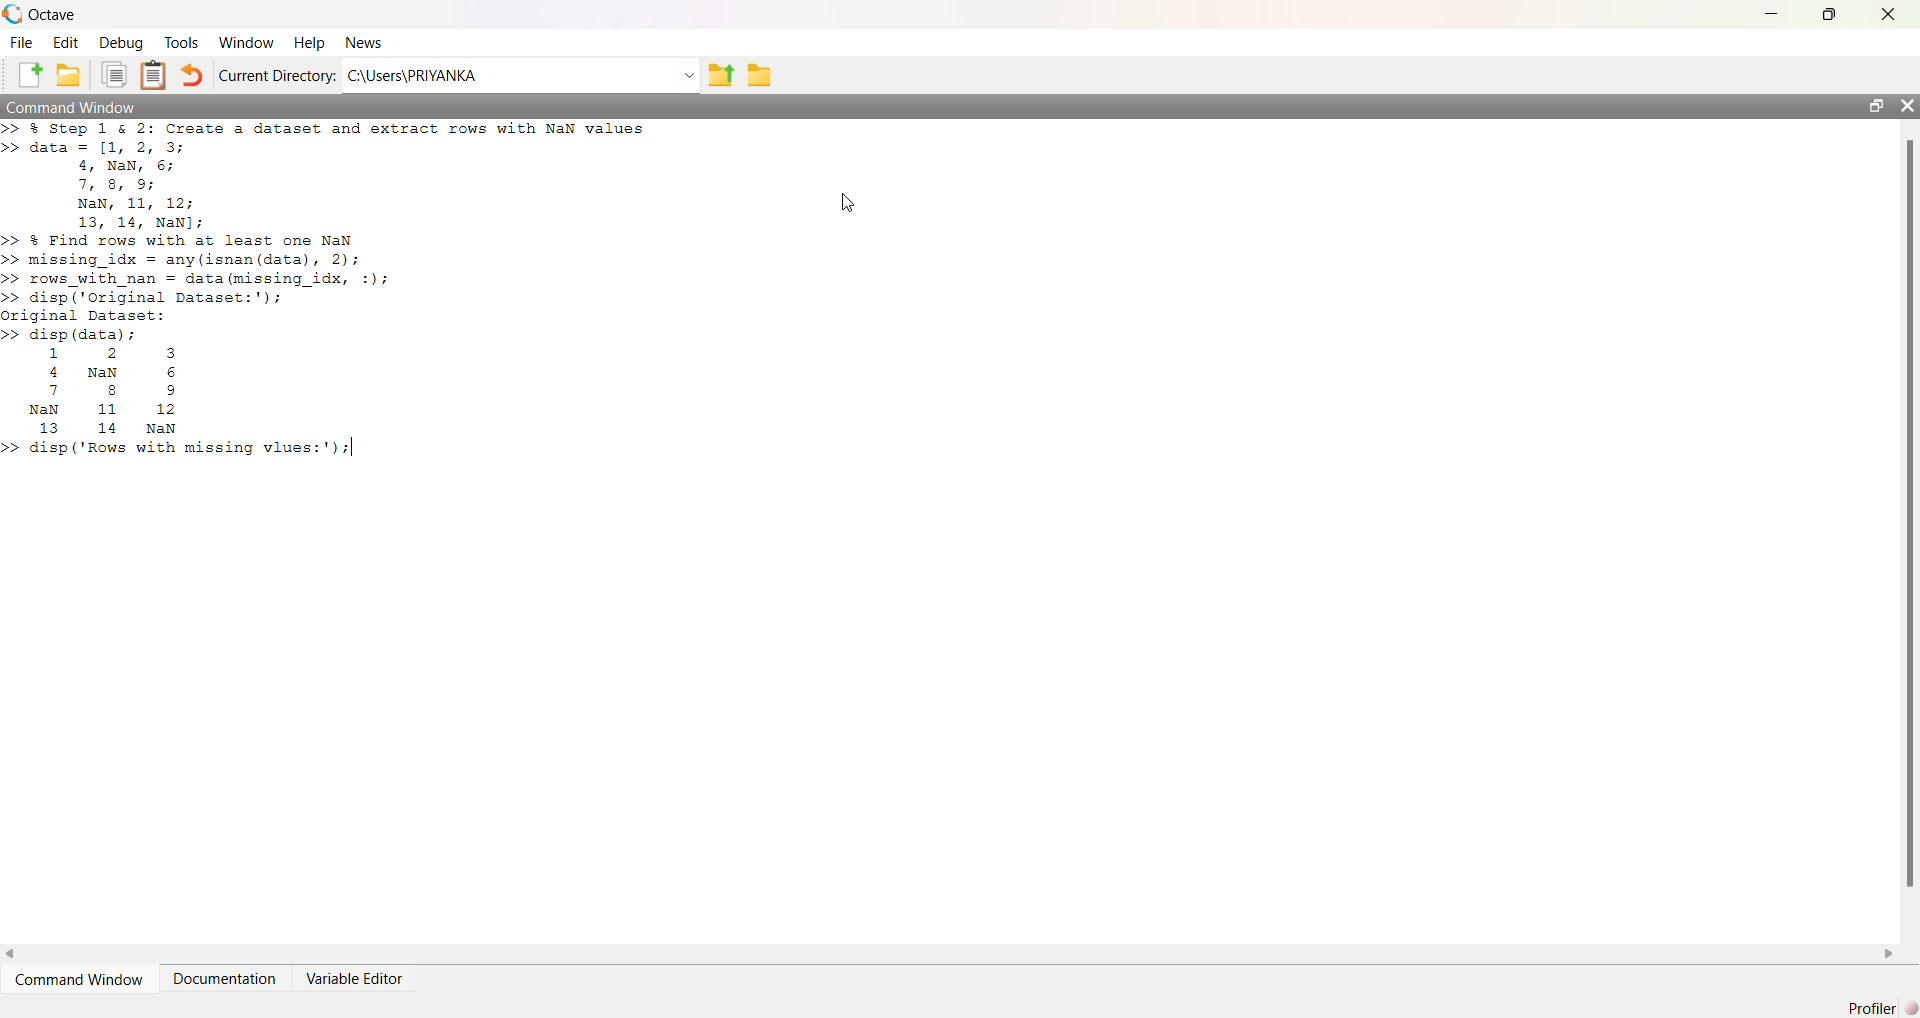  What do you see at coordinates (1830, 13) in the screenshot?
I see `maximize` at bounding box center [1830, 13].